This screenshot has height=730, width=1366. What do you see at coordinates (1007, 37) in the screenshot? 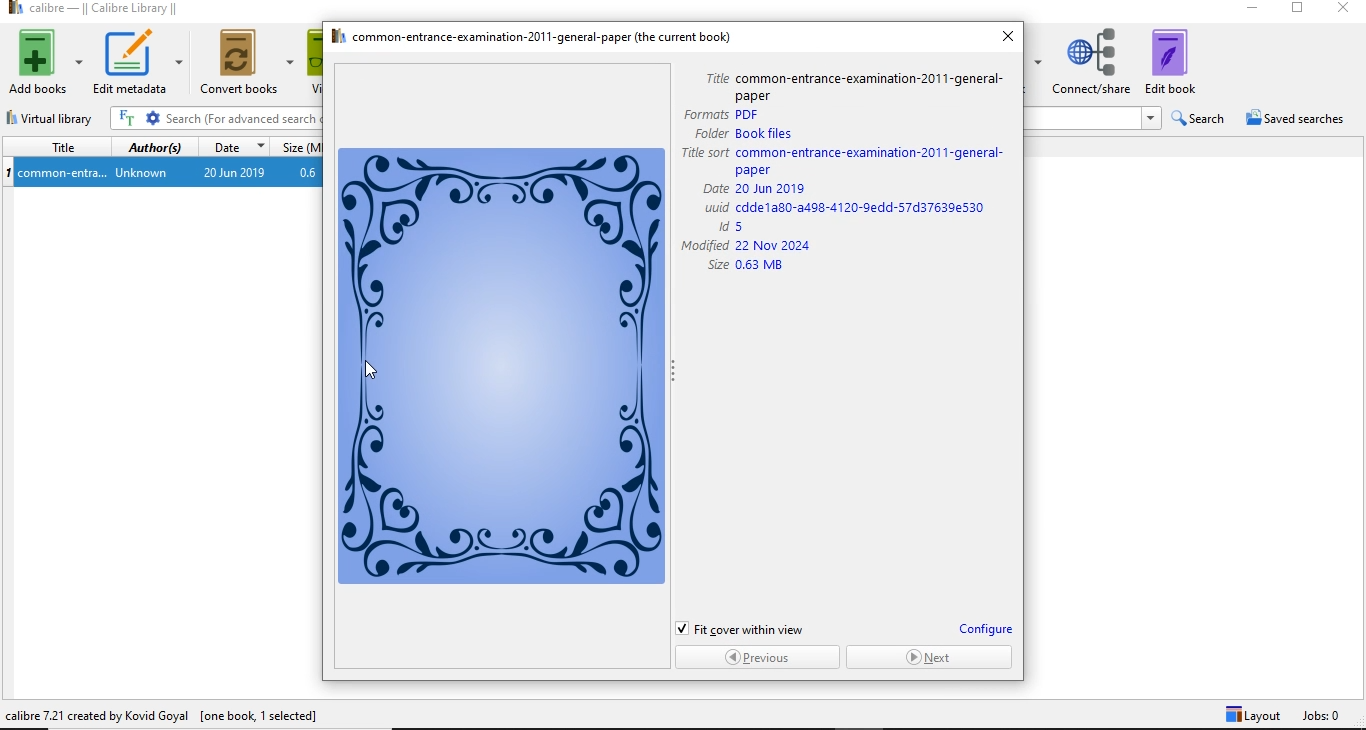
I see `close` at bounding box center [1007, 37].